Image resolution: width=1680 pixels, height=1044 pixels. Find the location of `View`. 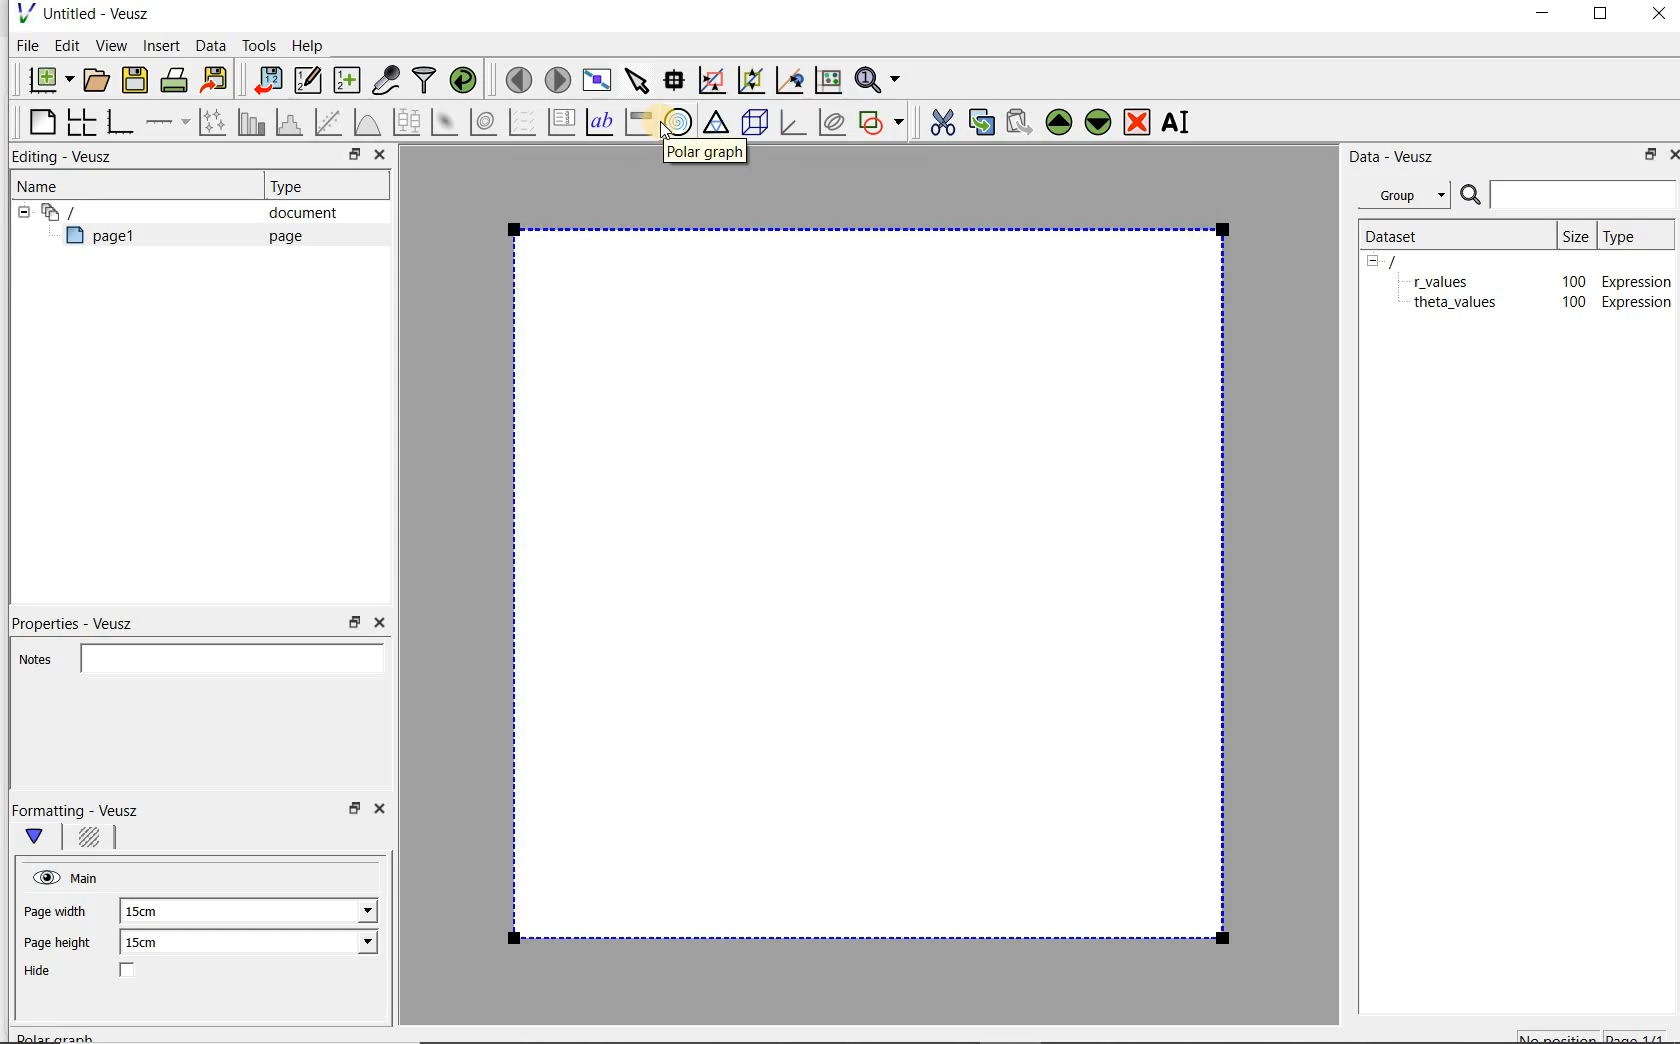

View is located at coordinates (111, 43).